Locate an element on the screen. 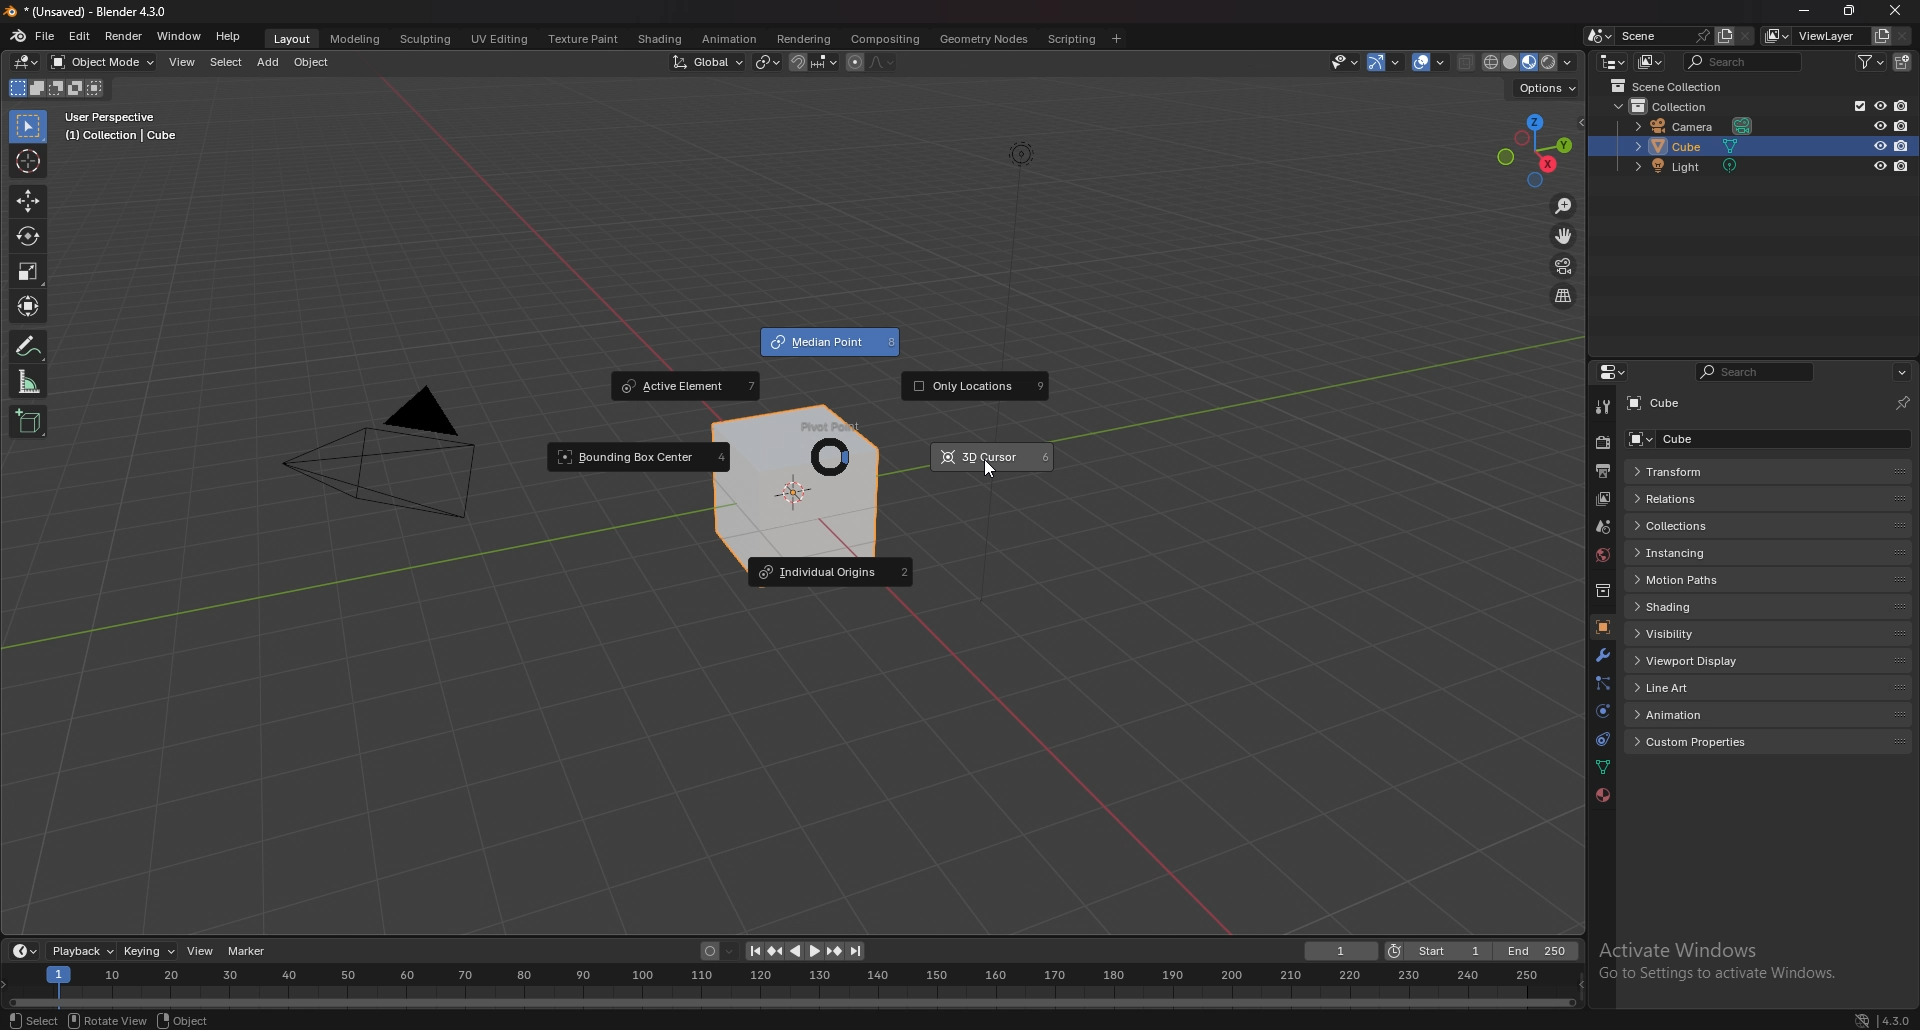  custom properties is located at coordinates (1700, 742).